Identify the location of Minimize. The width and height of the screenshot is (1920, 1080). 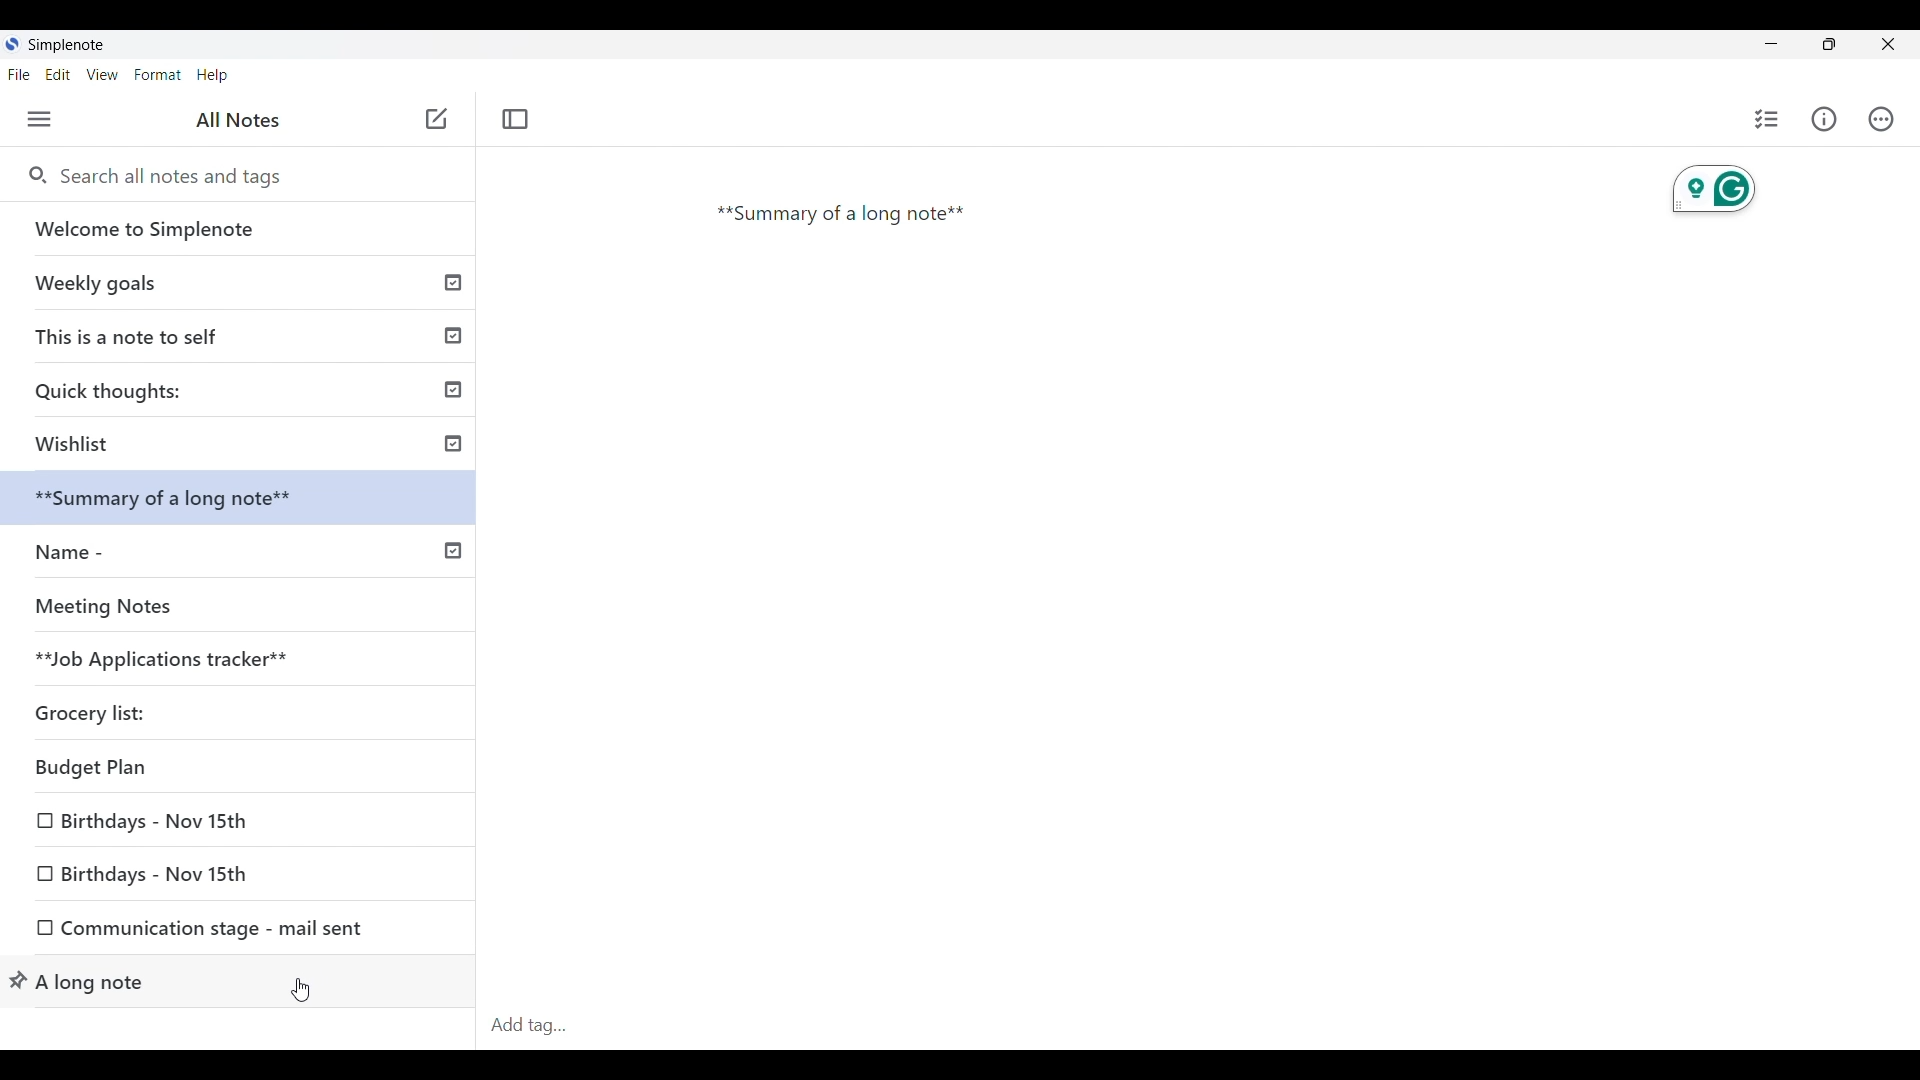
(1772, 43).